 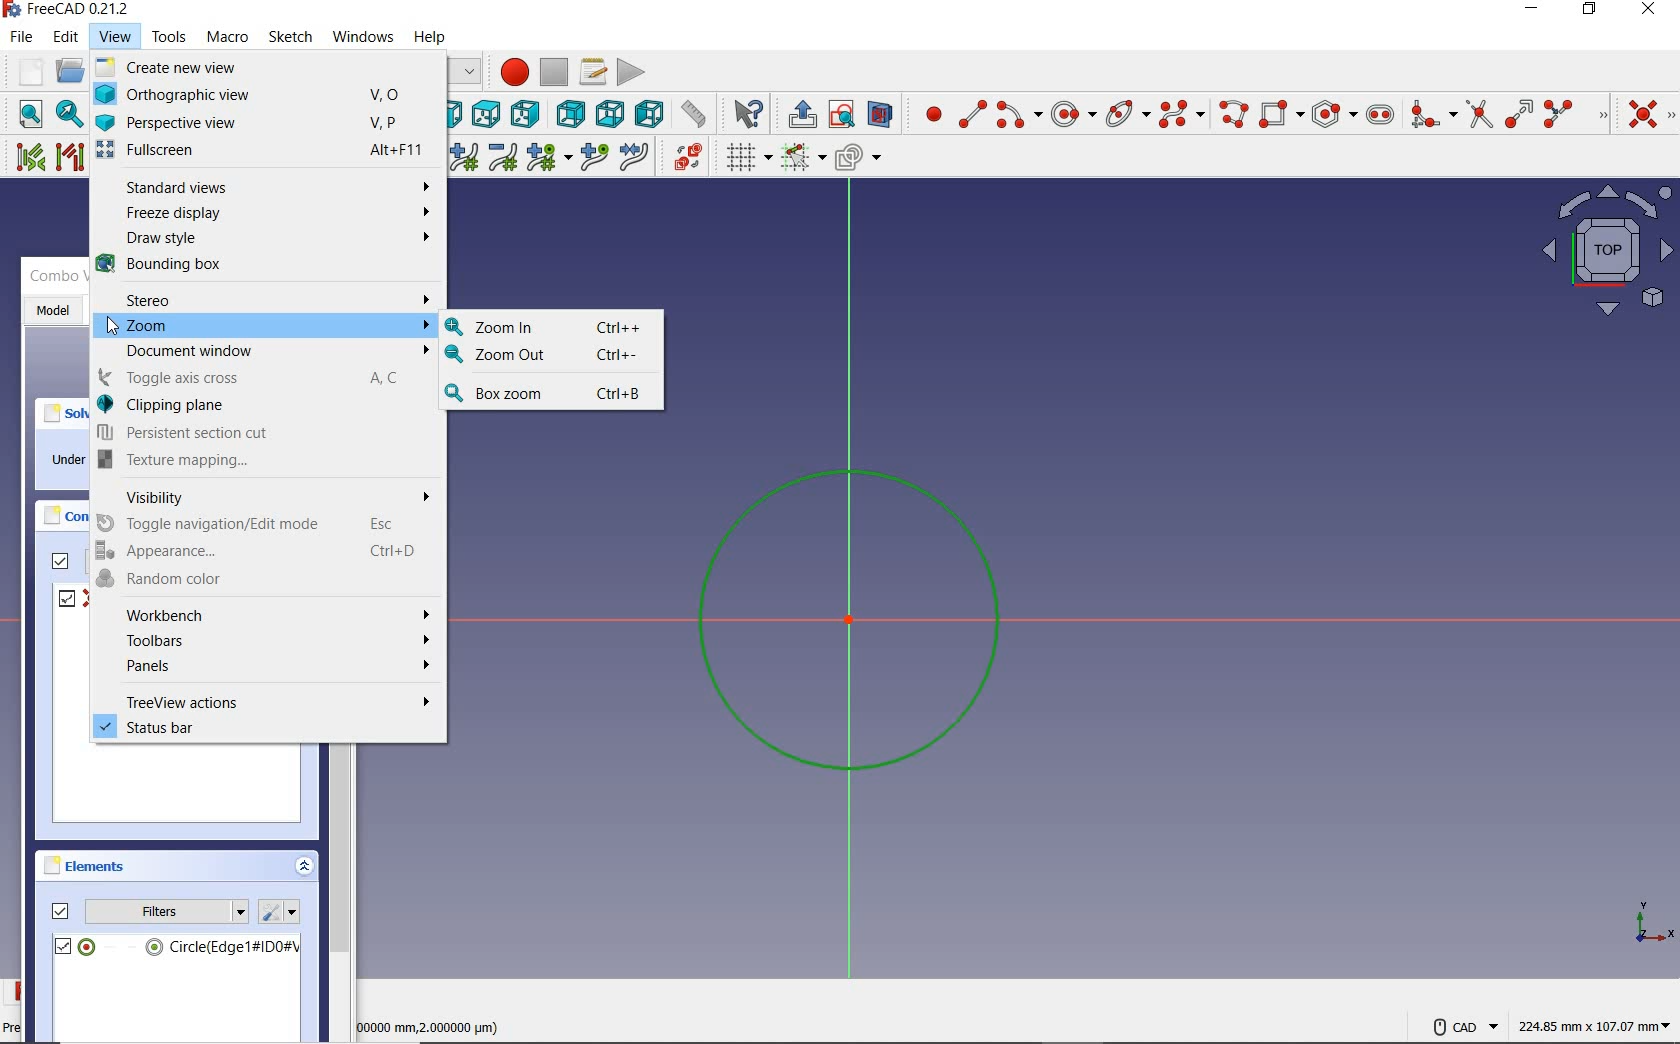 What do you see at coordinates (292, 37) in the screenshot?
I see `sketch` at bounding box center [292, 37].